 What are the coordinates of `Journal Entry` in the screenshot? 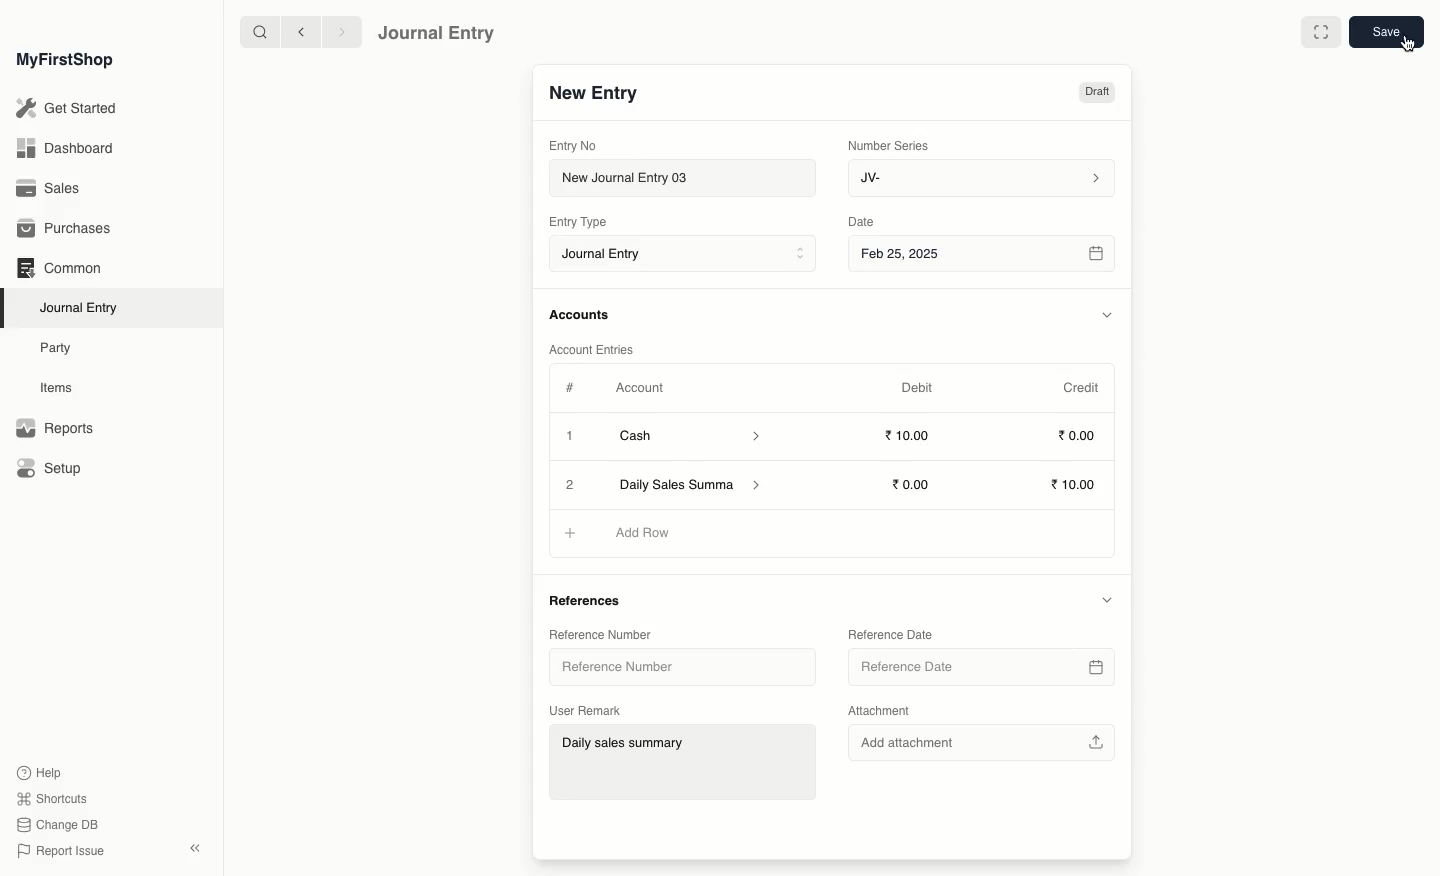 It's located at (688, 255).